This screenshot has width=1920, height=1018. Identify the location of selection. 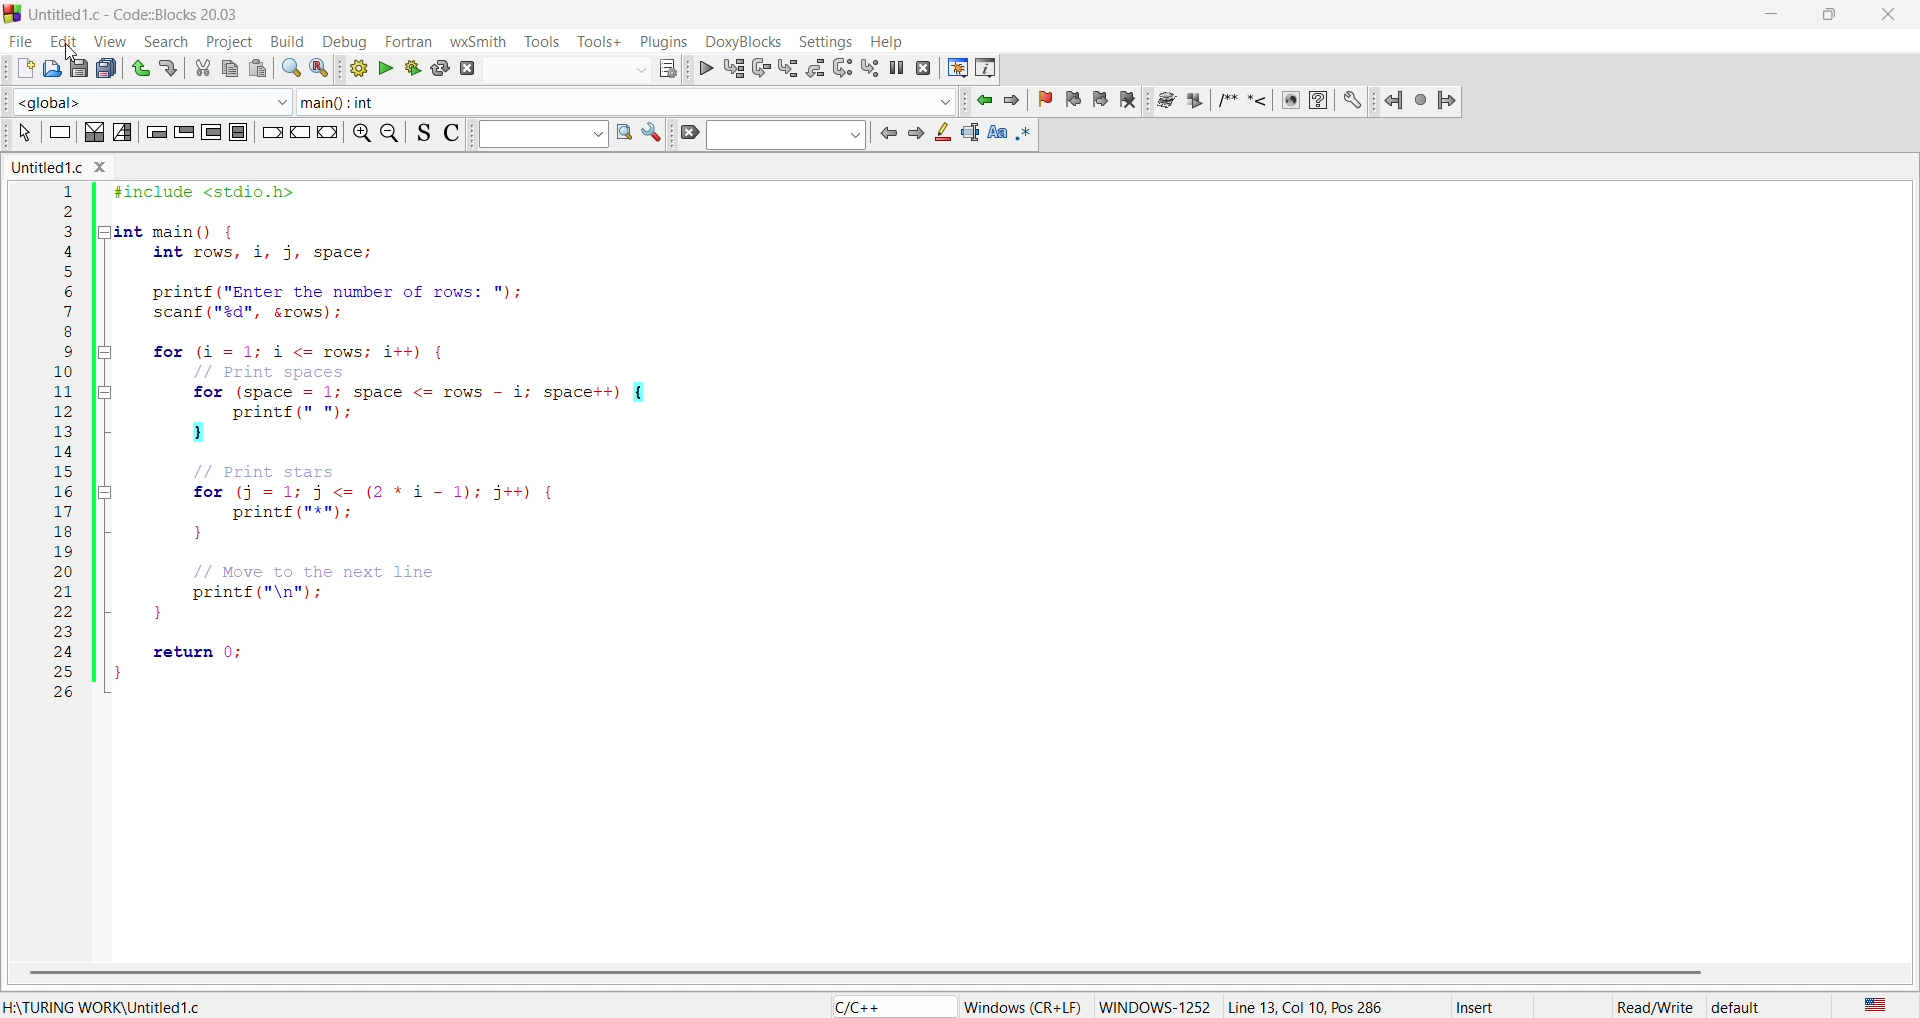
(122, 132).